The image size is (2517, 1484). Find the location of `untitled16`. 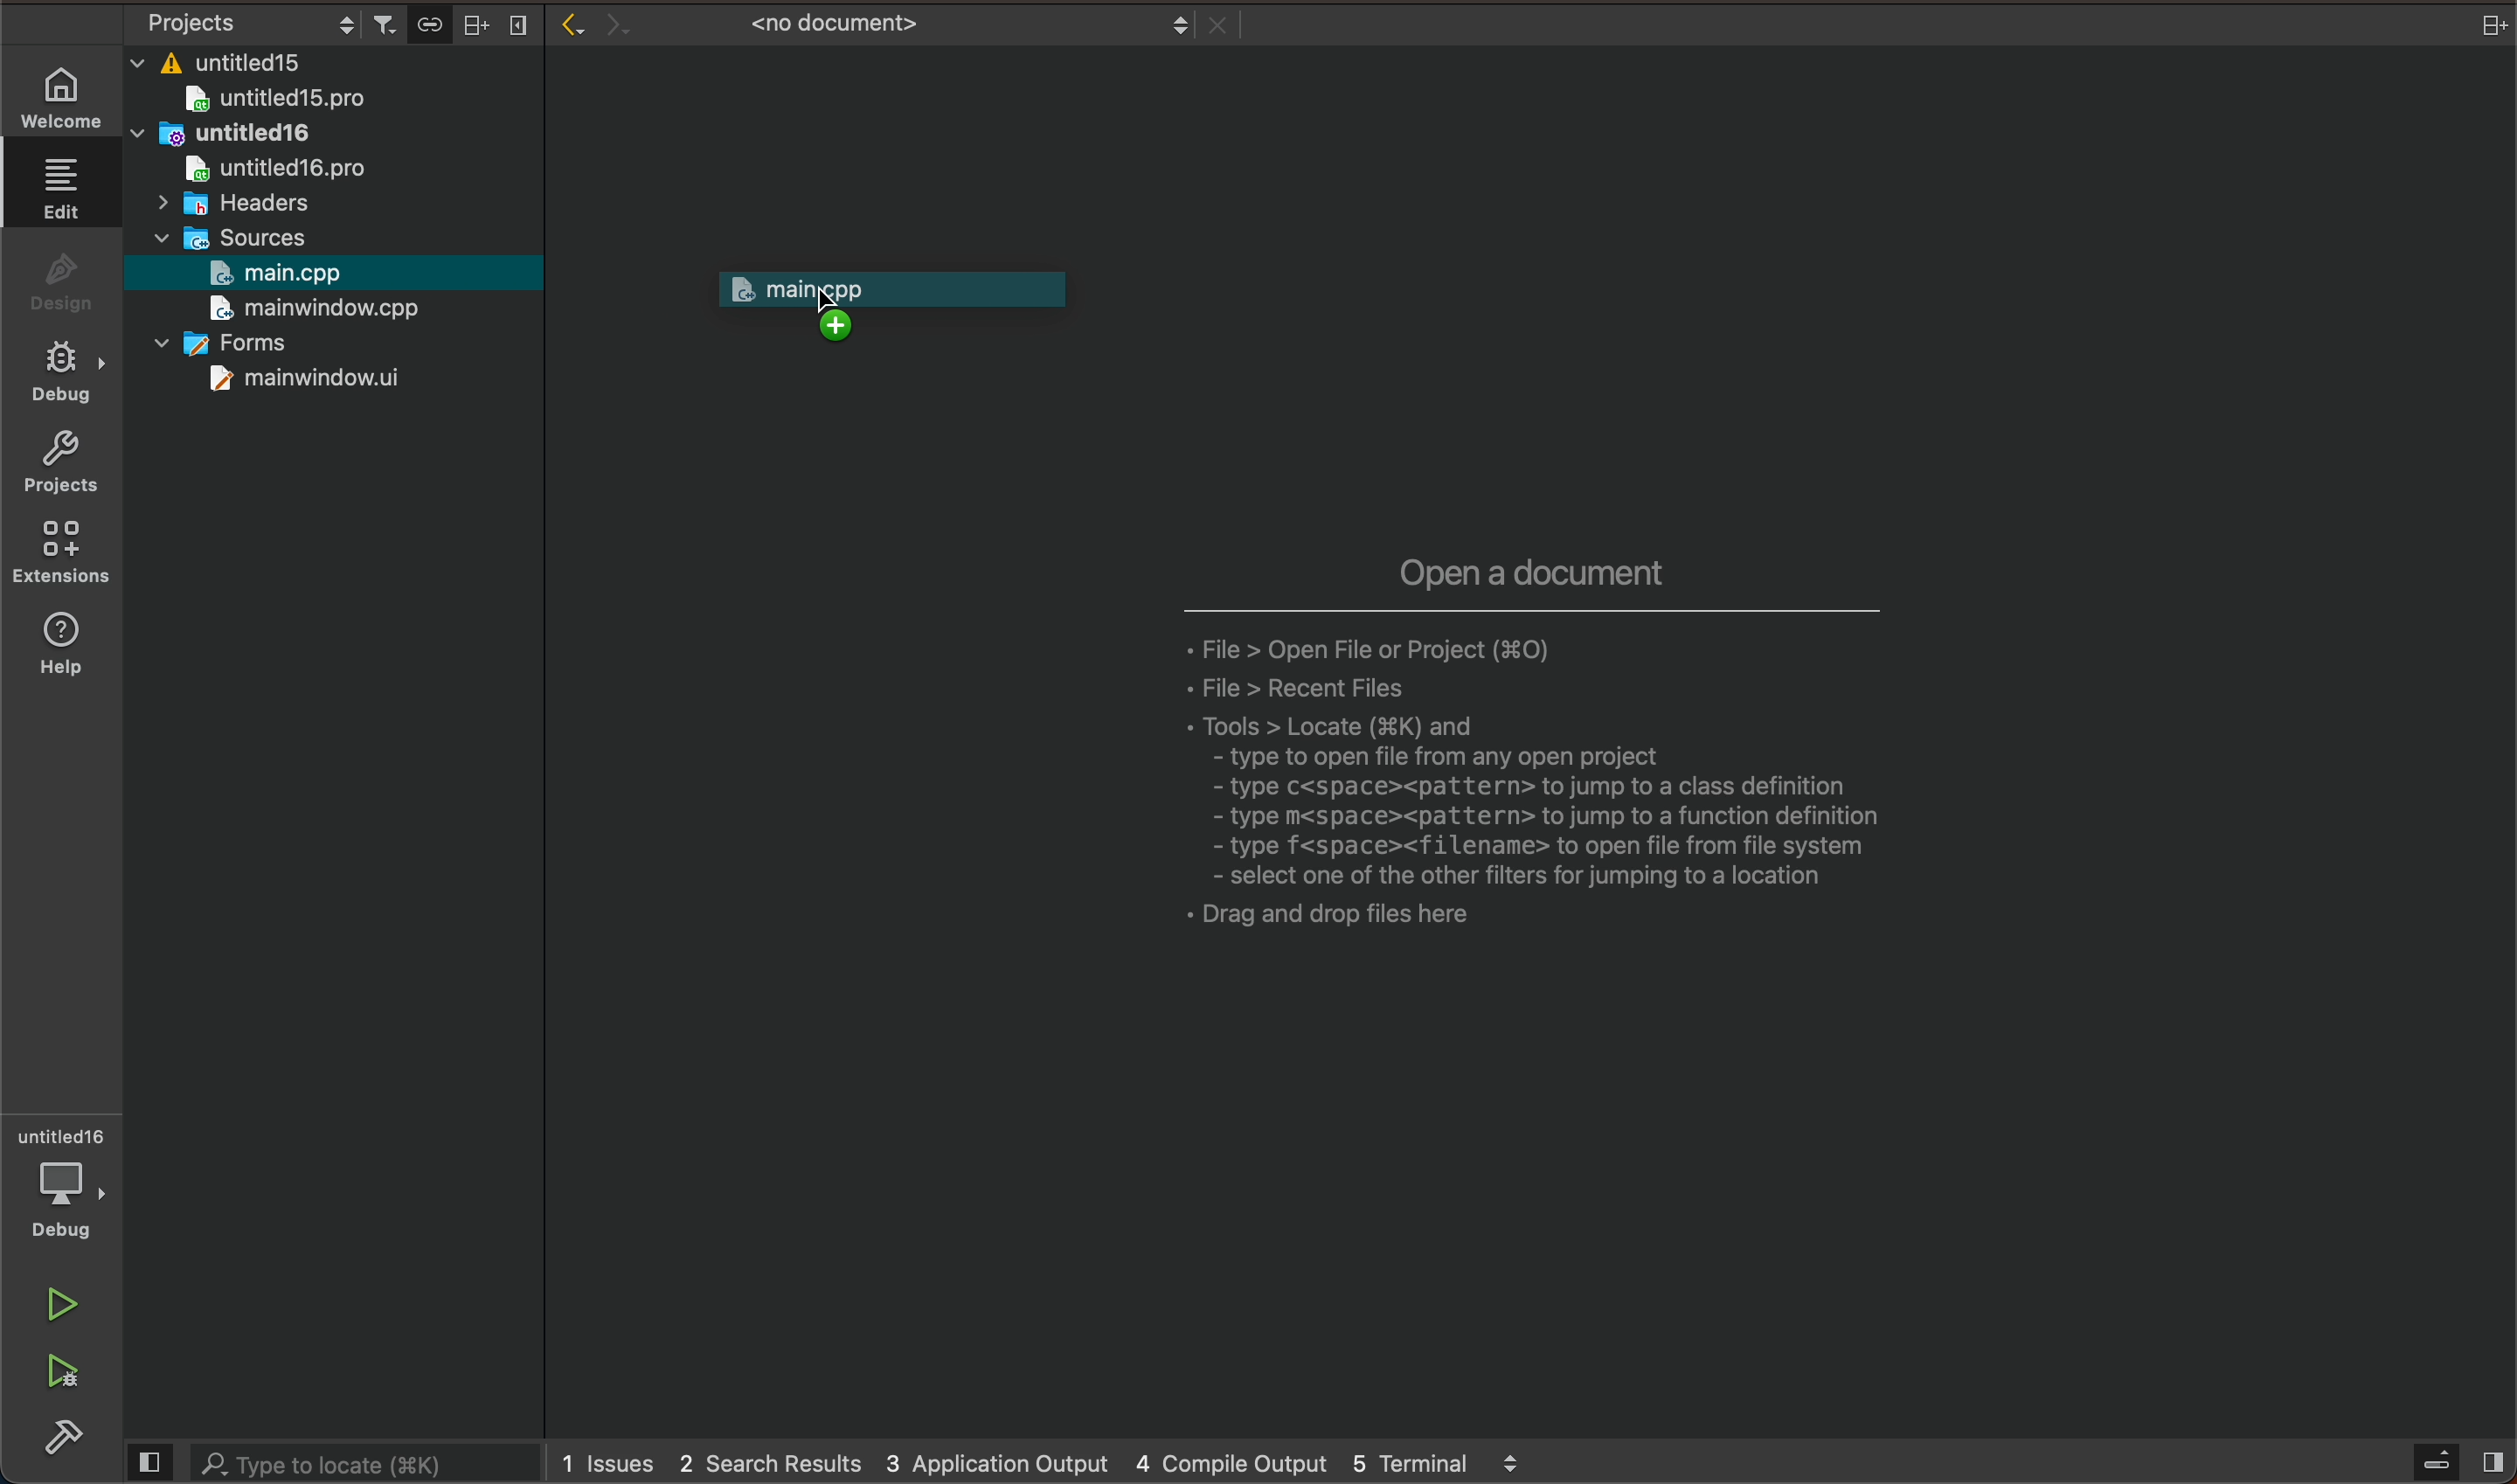

untitled16 is located at coordinates (274, 137).